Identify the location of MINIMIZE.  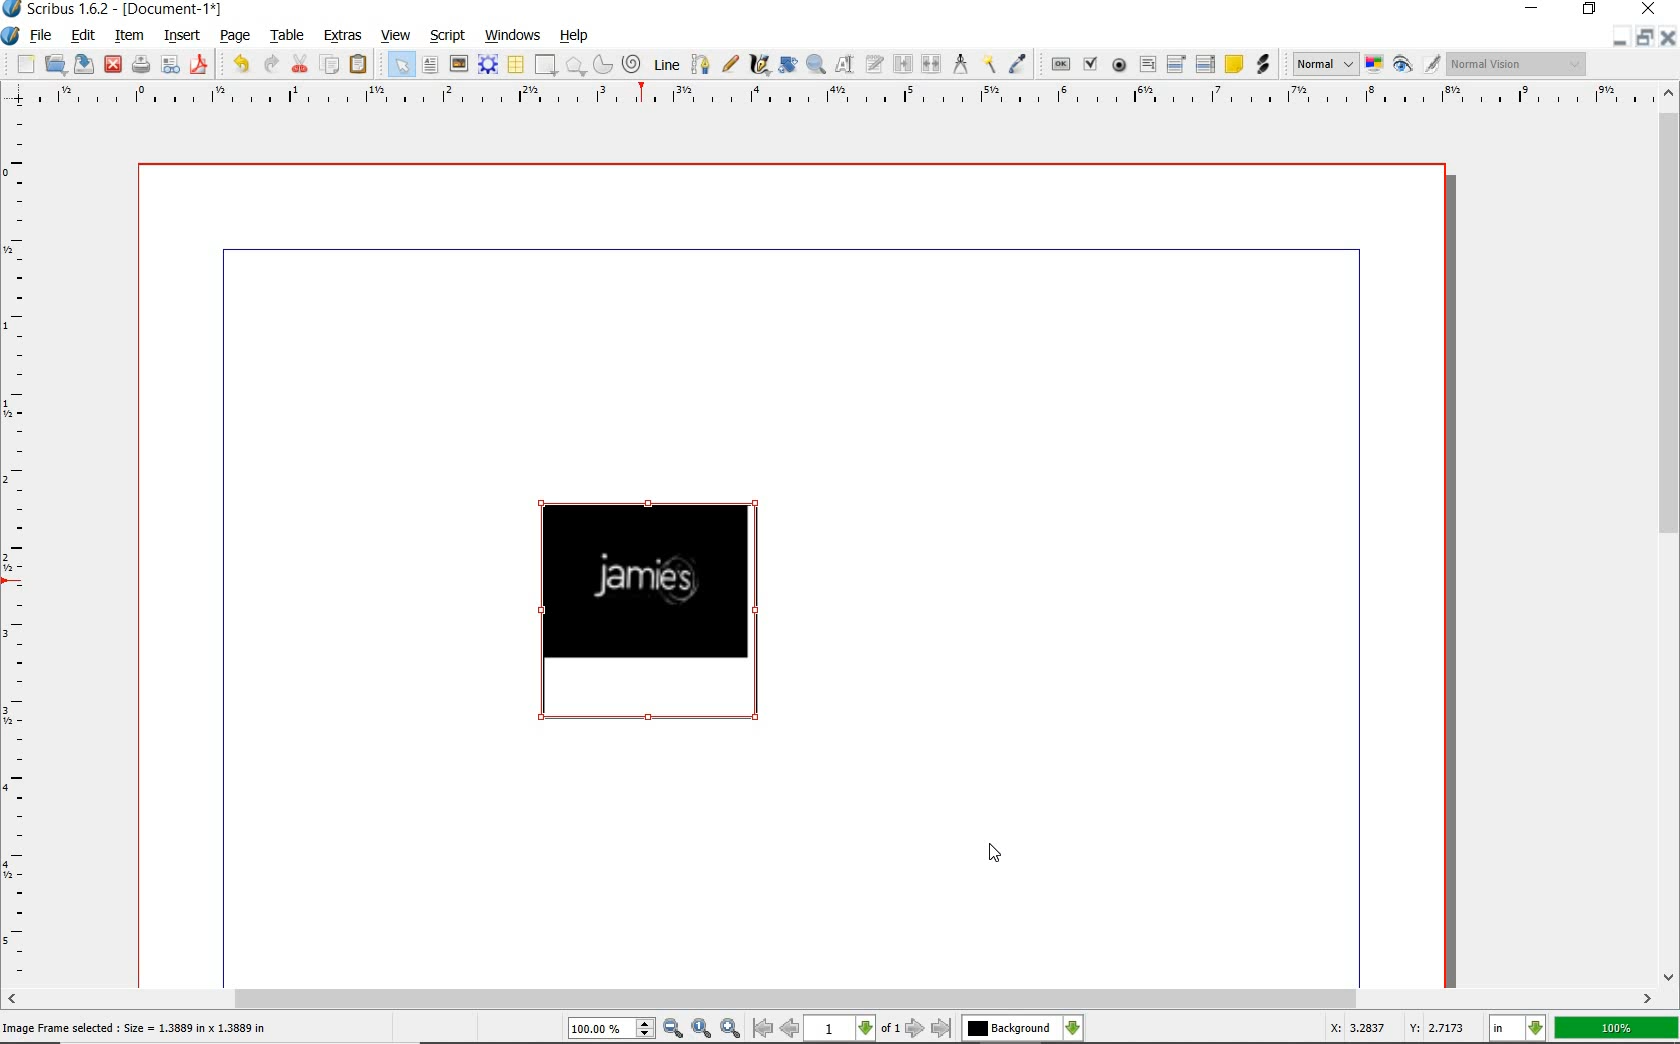
(1531, 9).